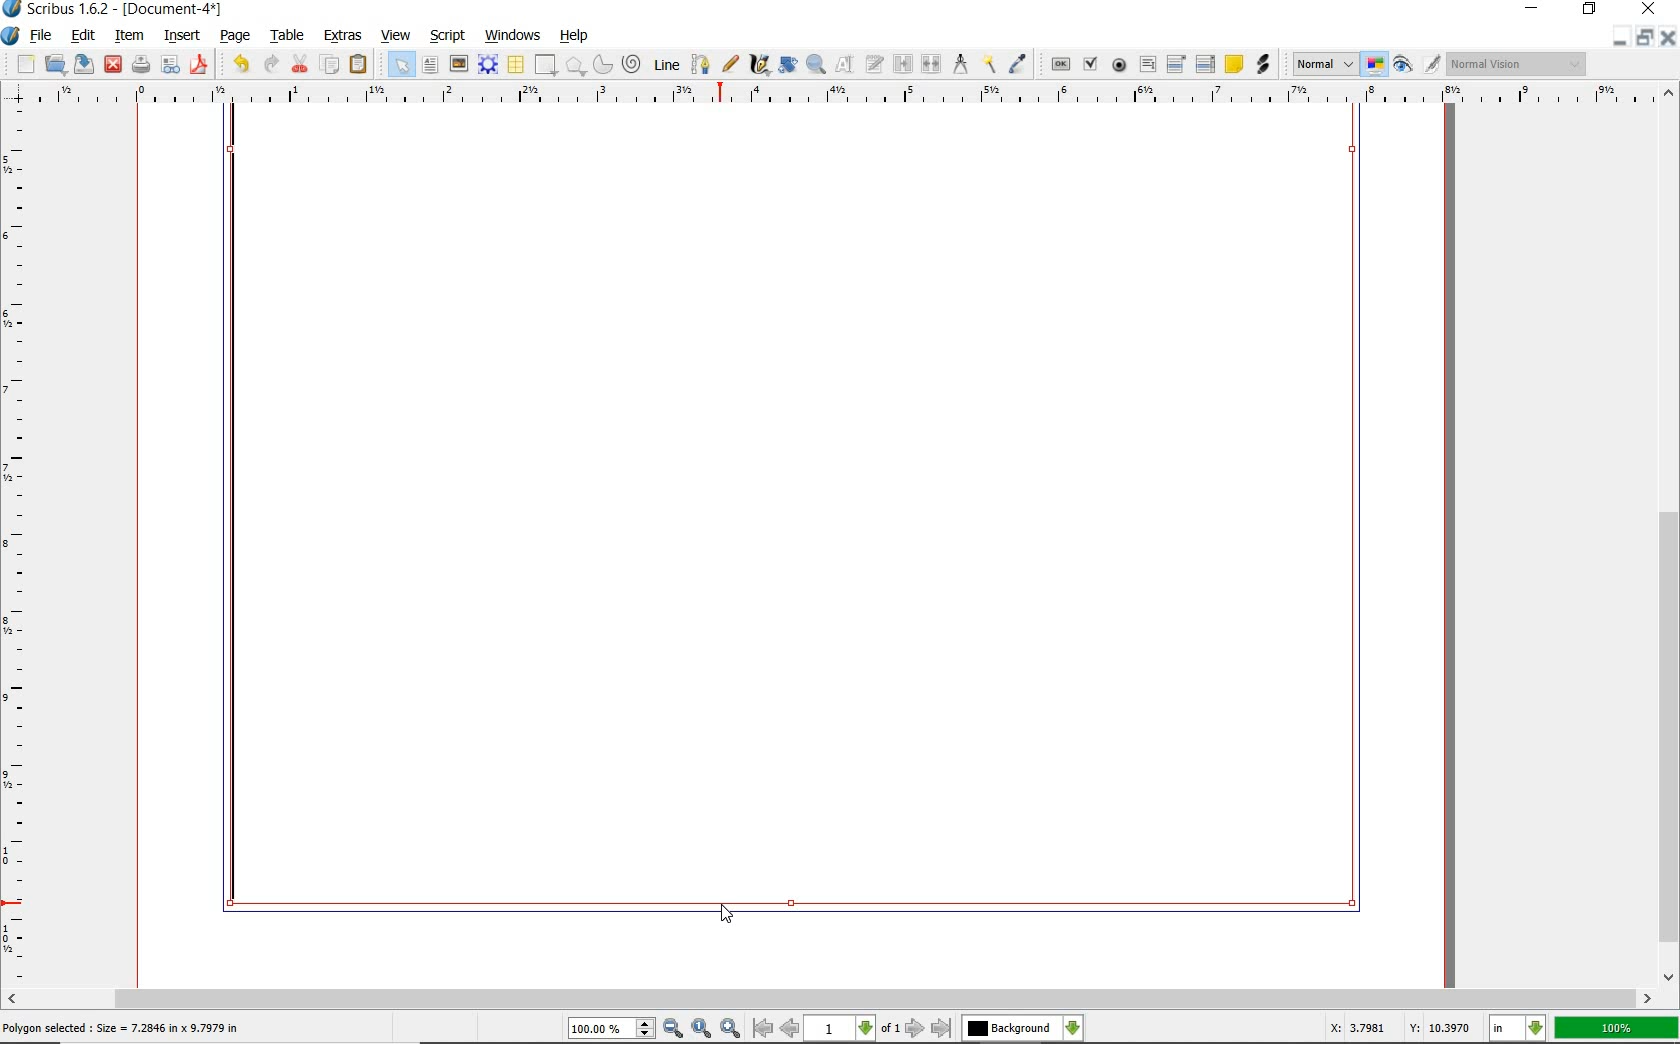  I want to click on 100%, so click(1616, 1028).